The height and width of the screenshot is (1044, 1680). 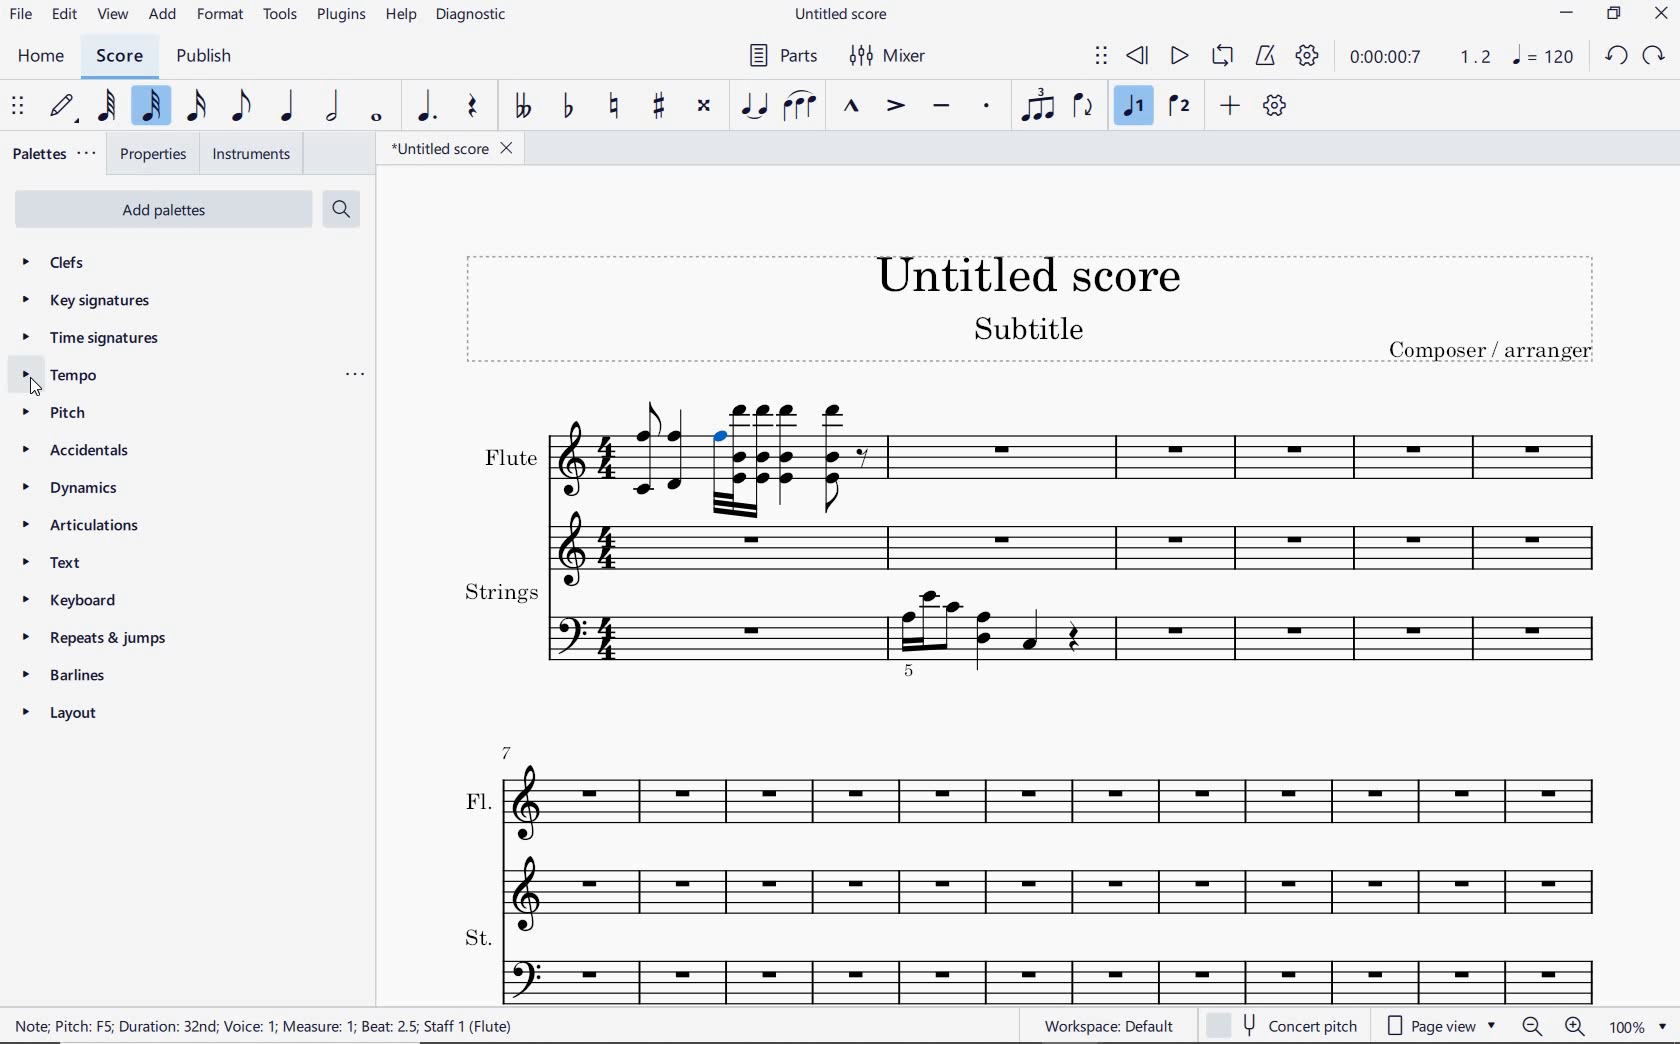 What do you see at coordinates (85, 374) in the screenshot?
I see `tempo` at bounding box center [85, 374].